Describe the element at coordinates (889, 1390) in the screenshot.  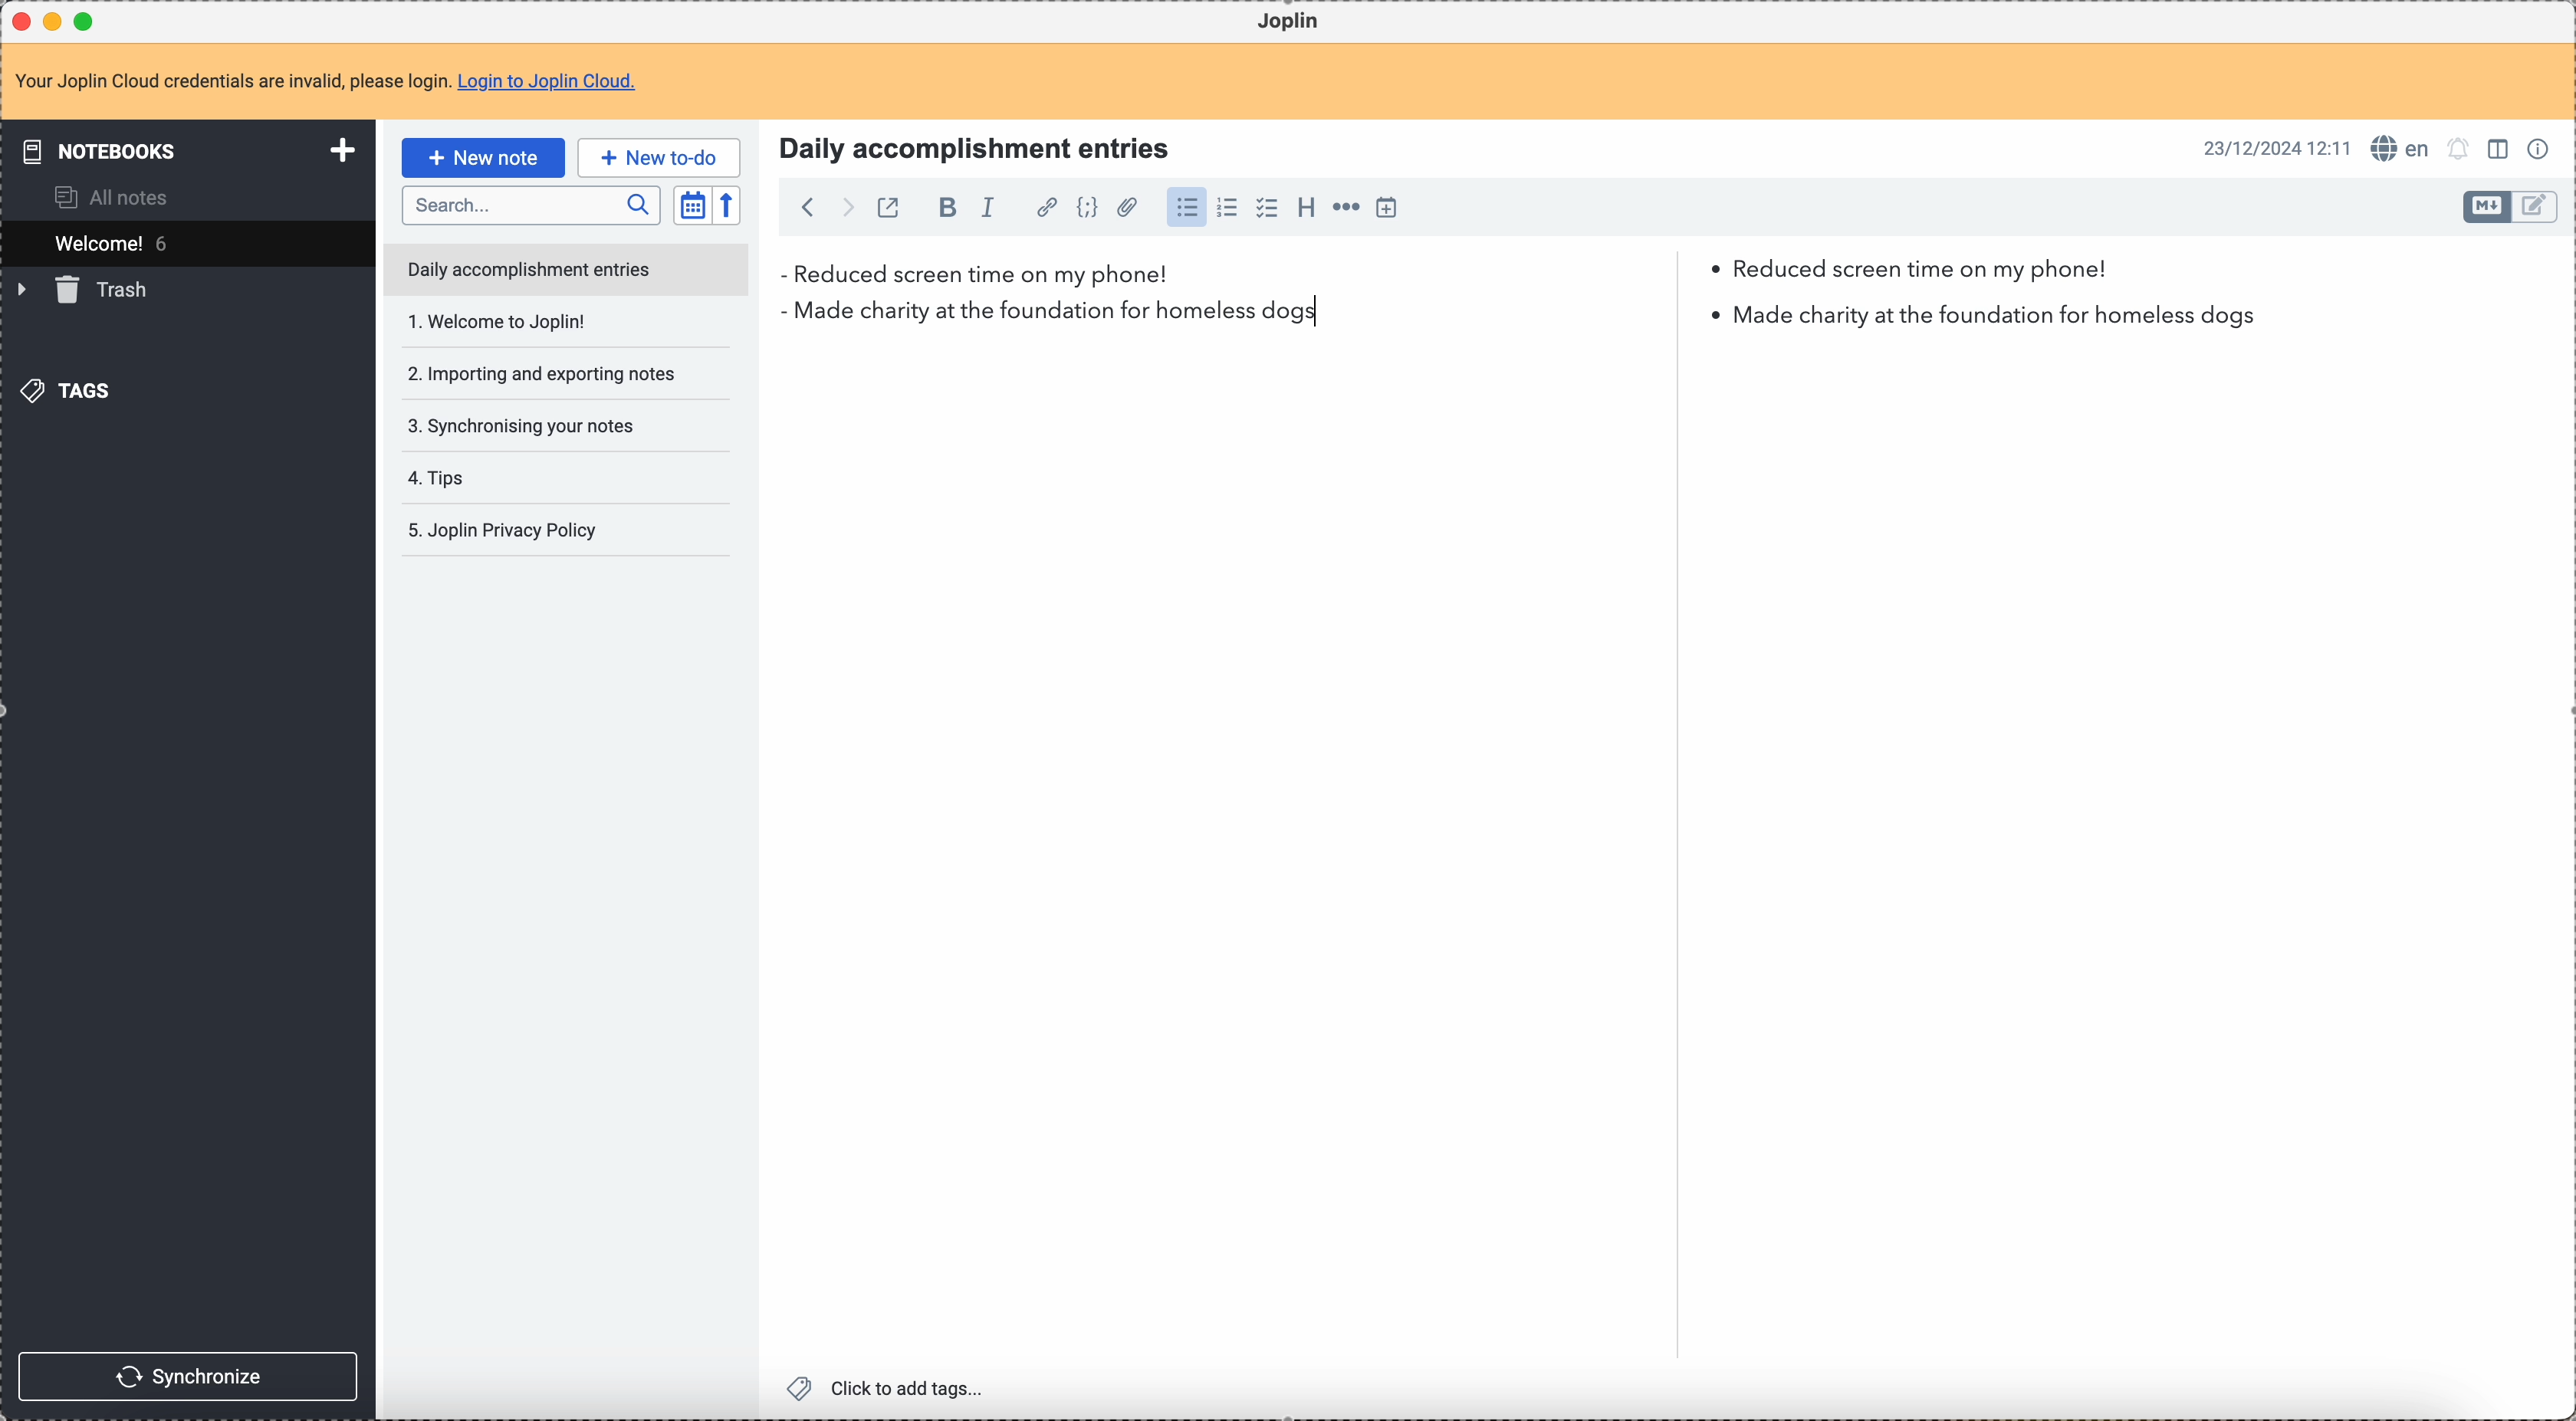
I see `click to add tags` at that location.